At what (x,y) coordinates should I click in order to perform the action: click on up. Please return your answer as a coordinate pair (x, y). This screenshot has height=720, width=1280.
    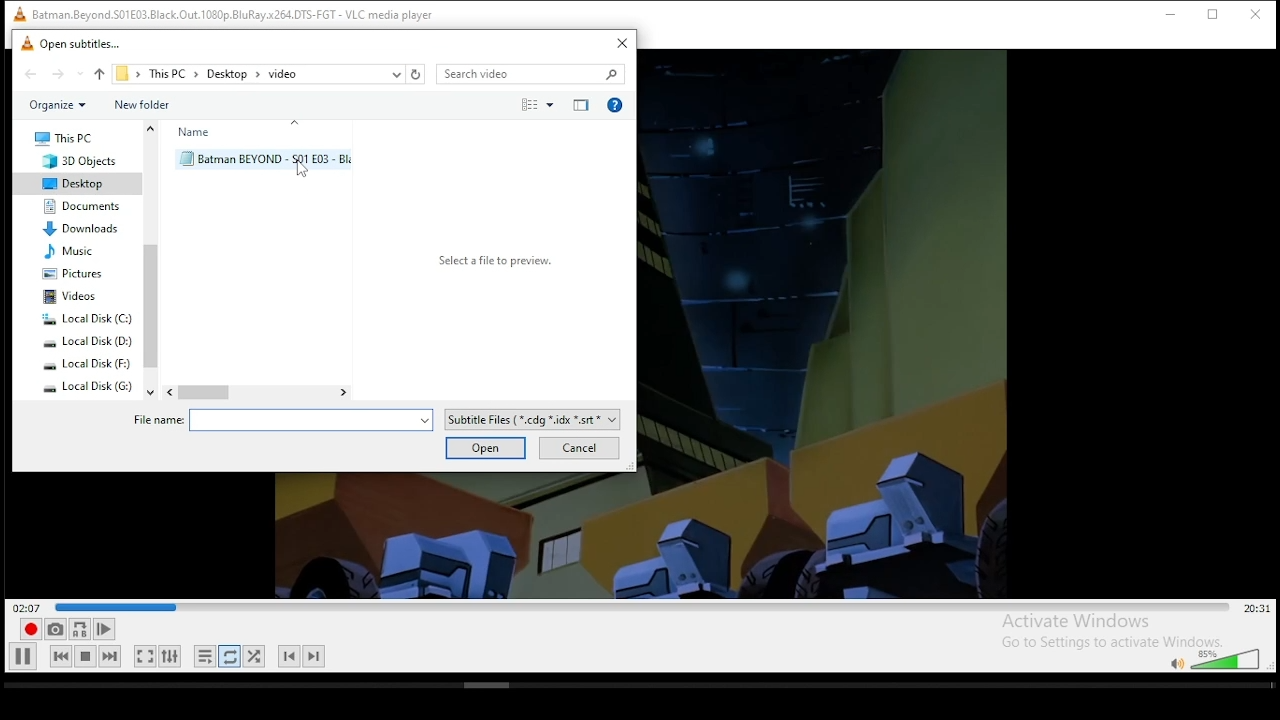
    Looking at the image, I should click on (99, 73).